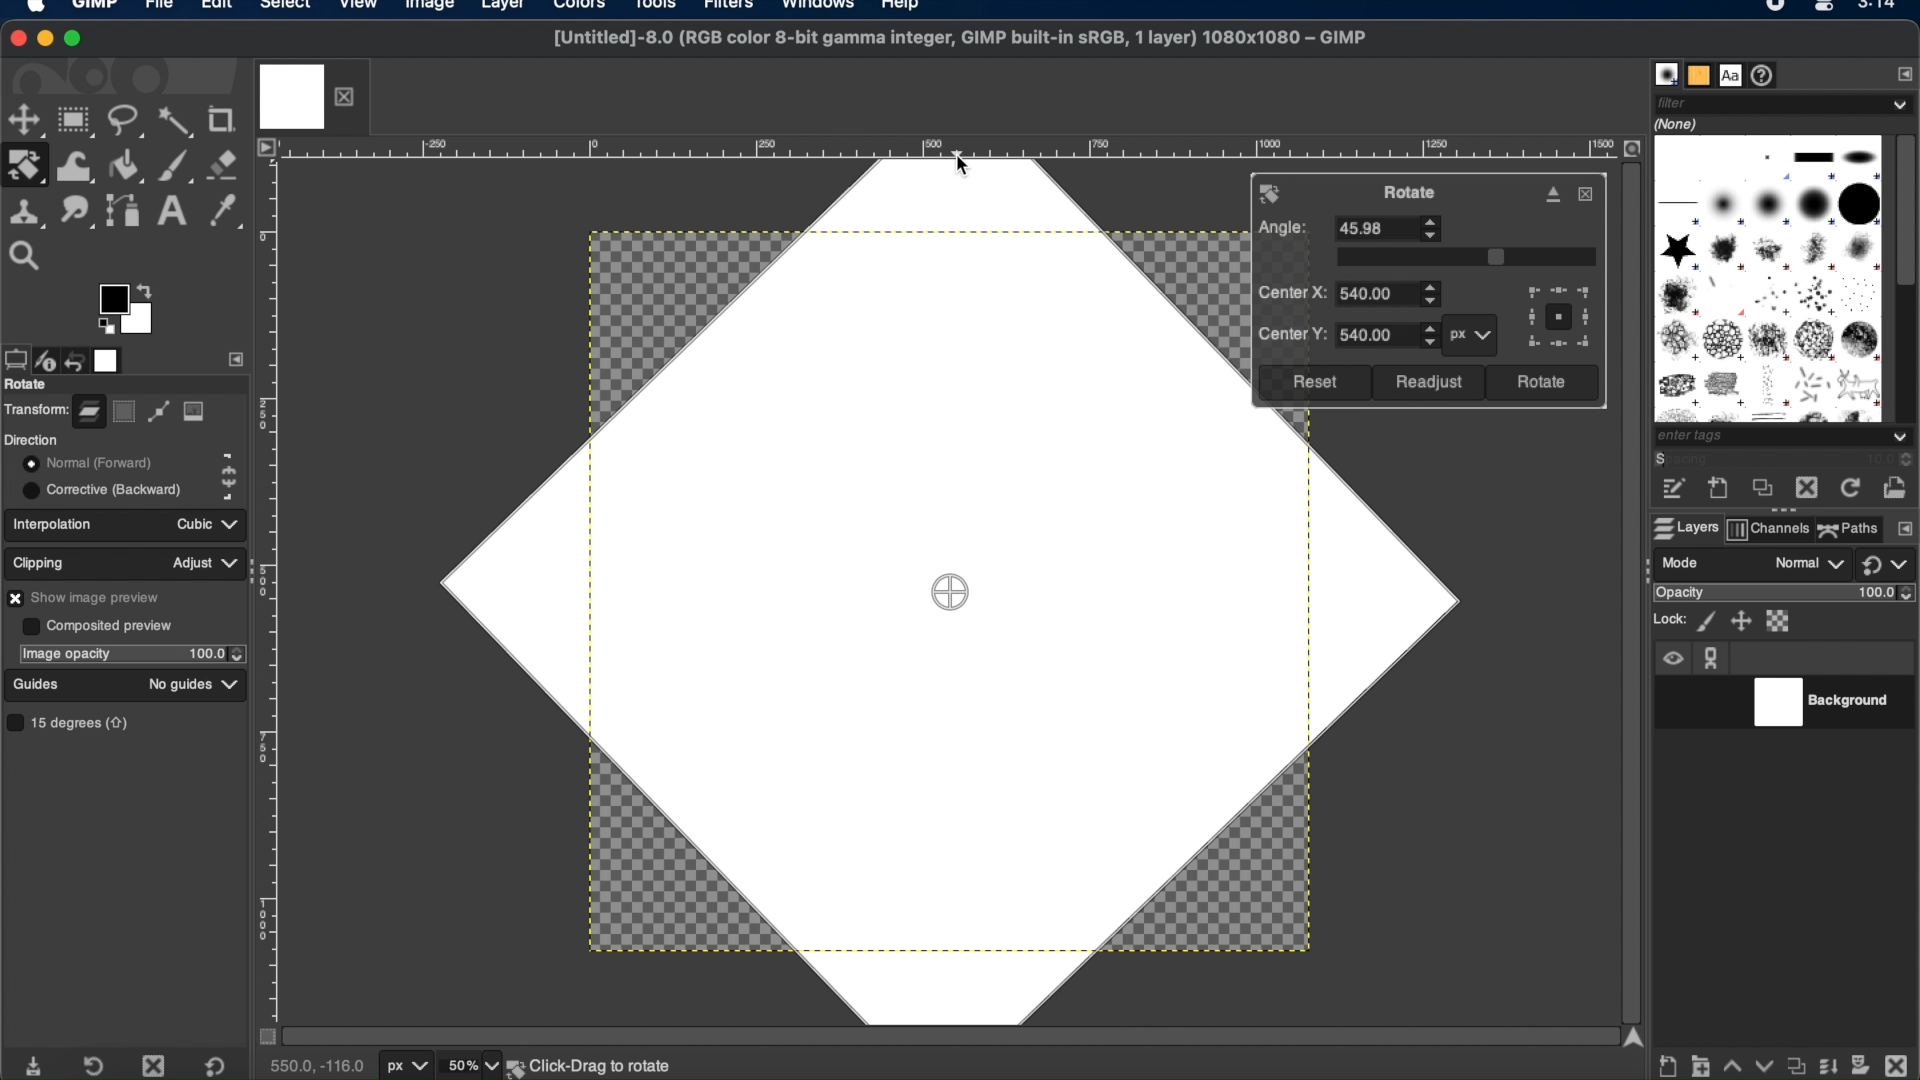  I want to click on recorder icon, so click(1773, 8).